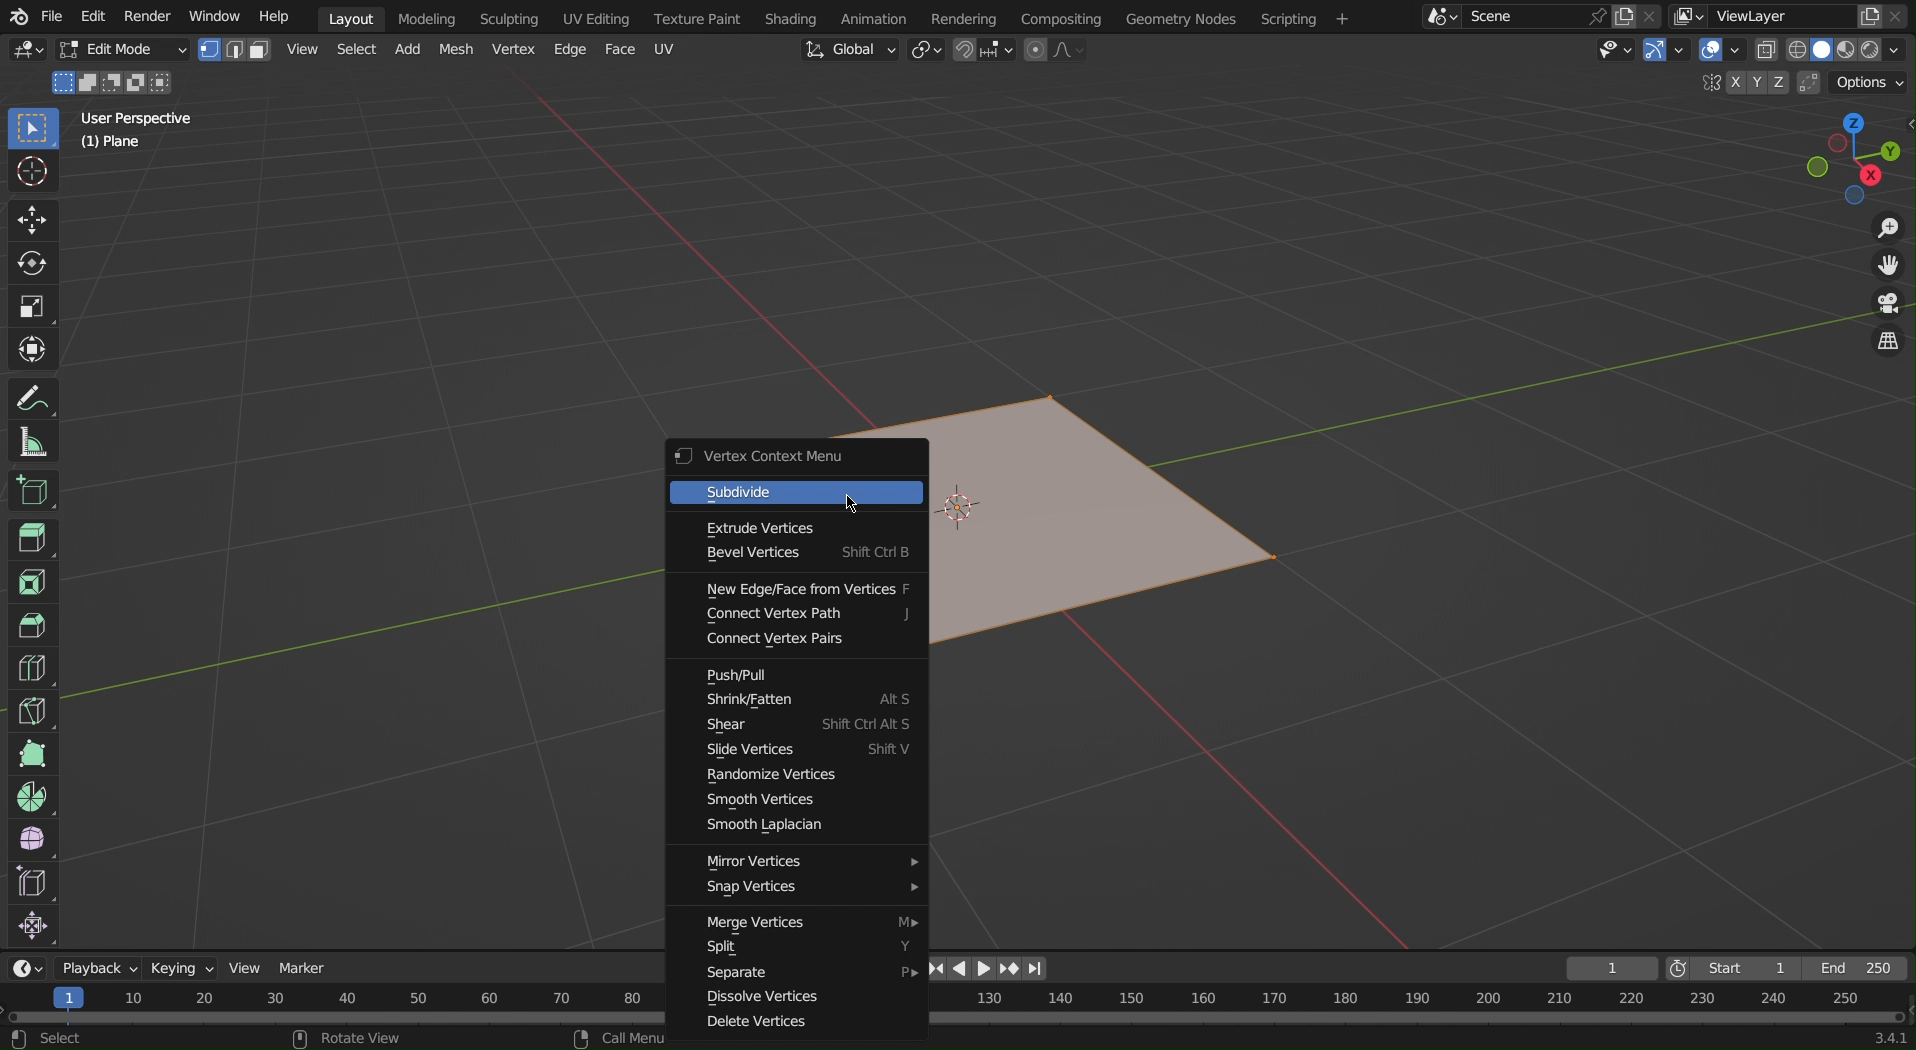  I want to click on Vertex Context Menu, so click(797, 459).